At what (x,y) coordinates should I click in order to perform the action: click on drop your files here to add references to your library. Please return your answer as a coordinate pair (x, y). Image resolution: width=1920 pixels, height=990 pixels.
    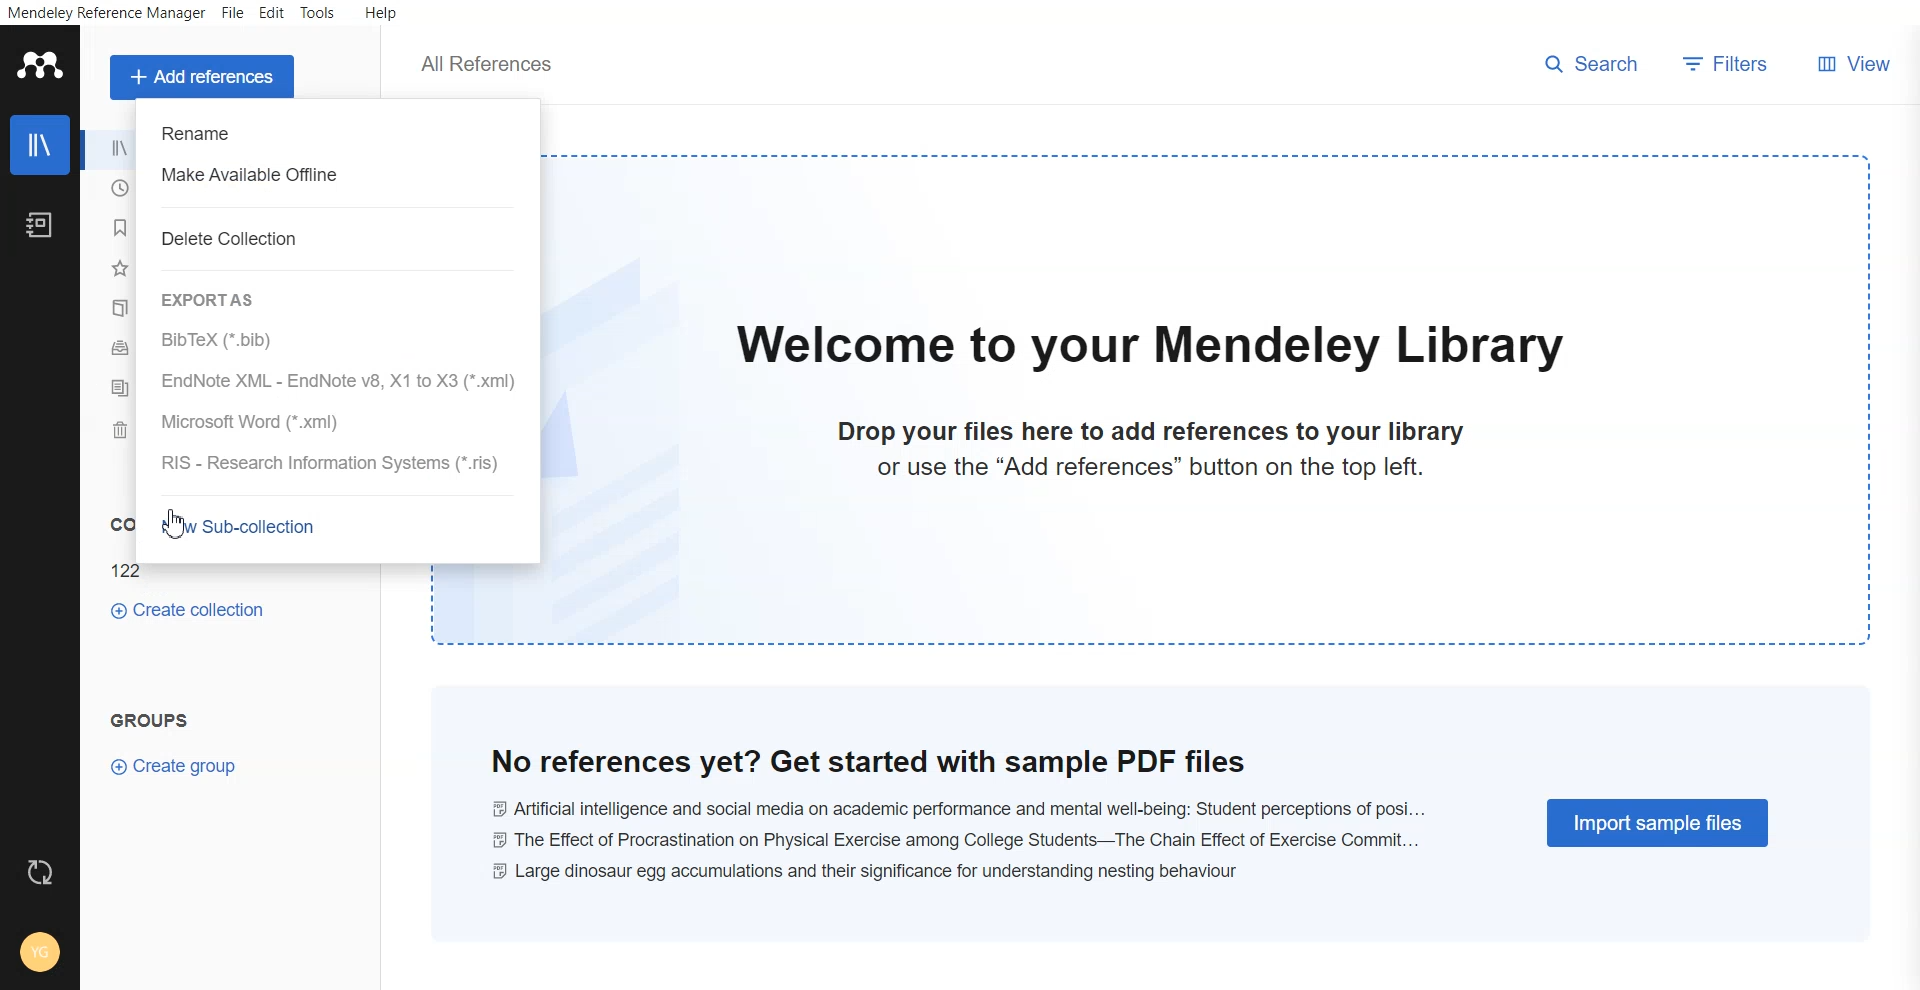
    Looking at the image, I should click on (1155, 432).